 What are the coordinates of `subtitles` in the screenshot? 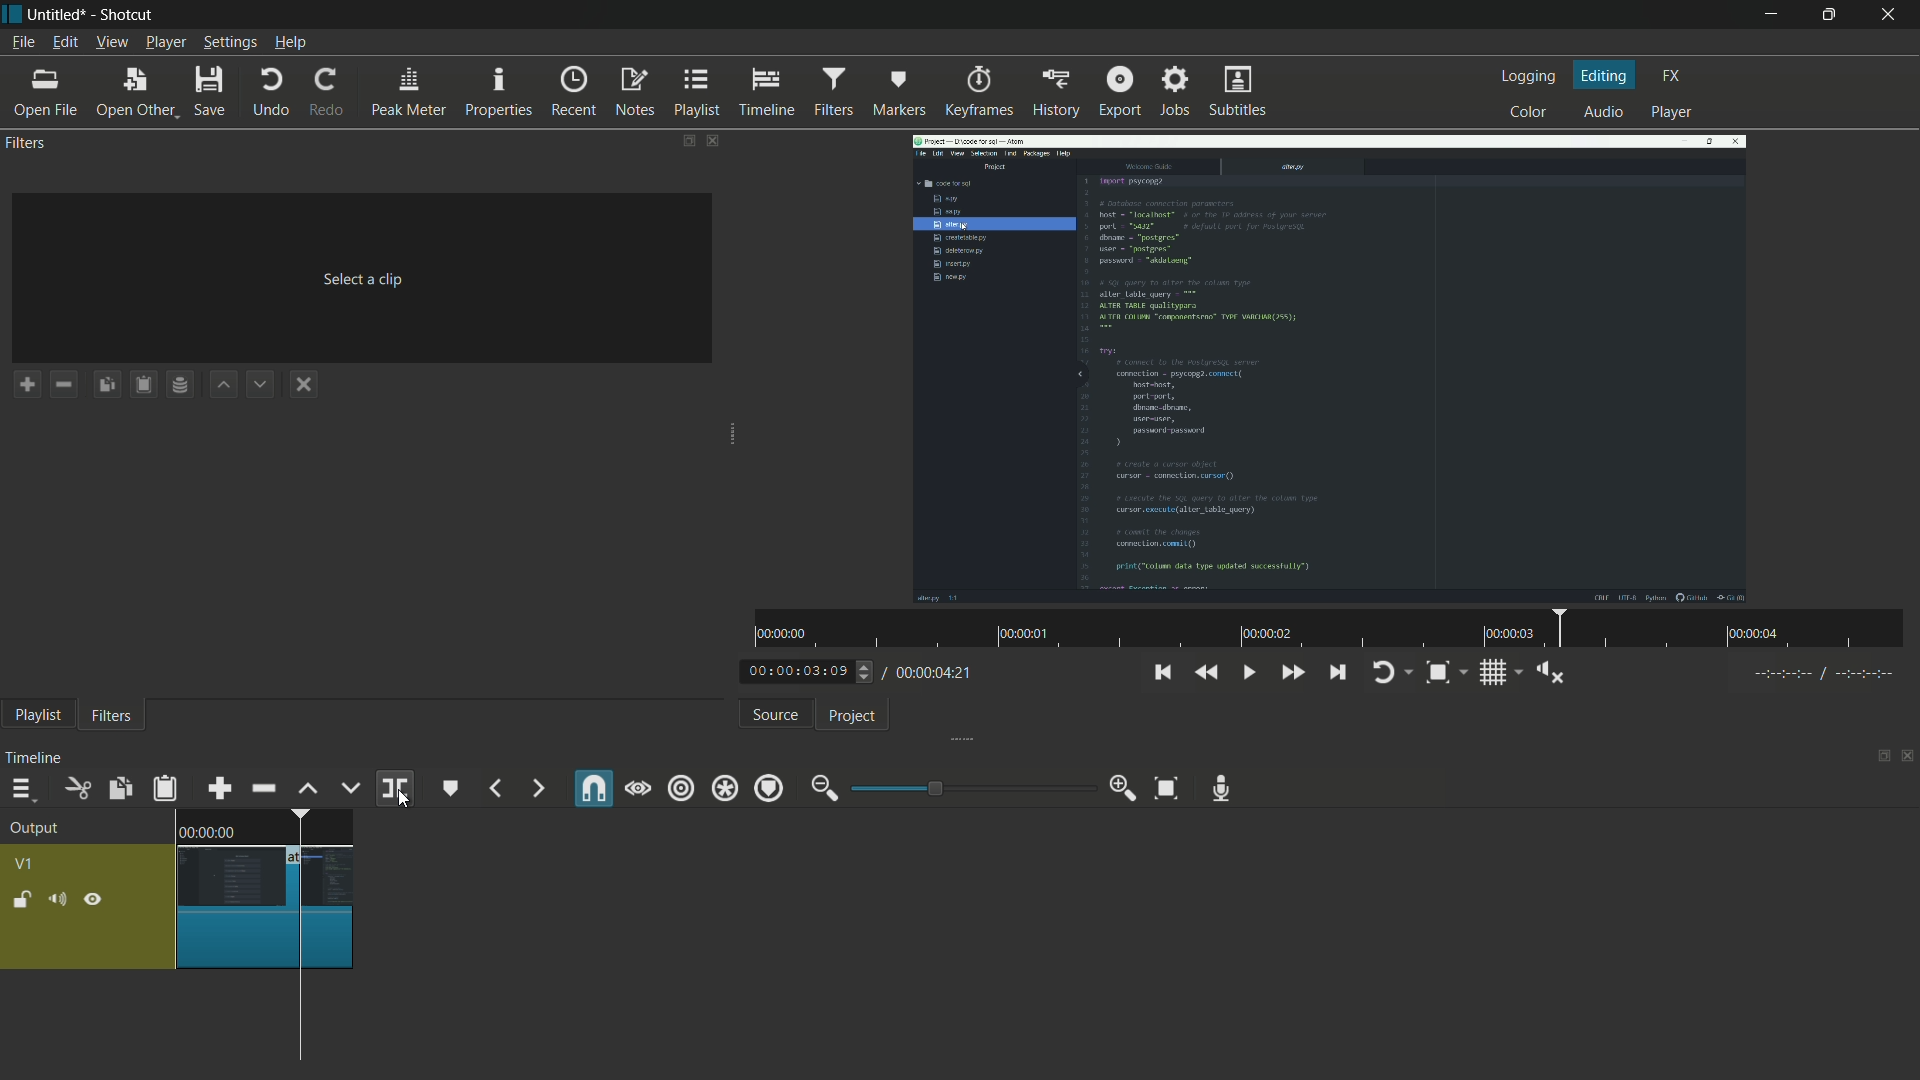 It's located at (1238, 91).